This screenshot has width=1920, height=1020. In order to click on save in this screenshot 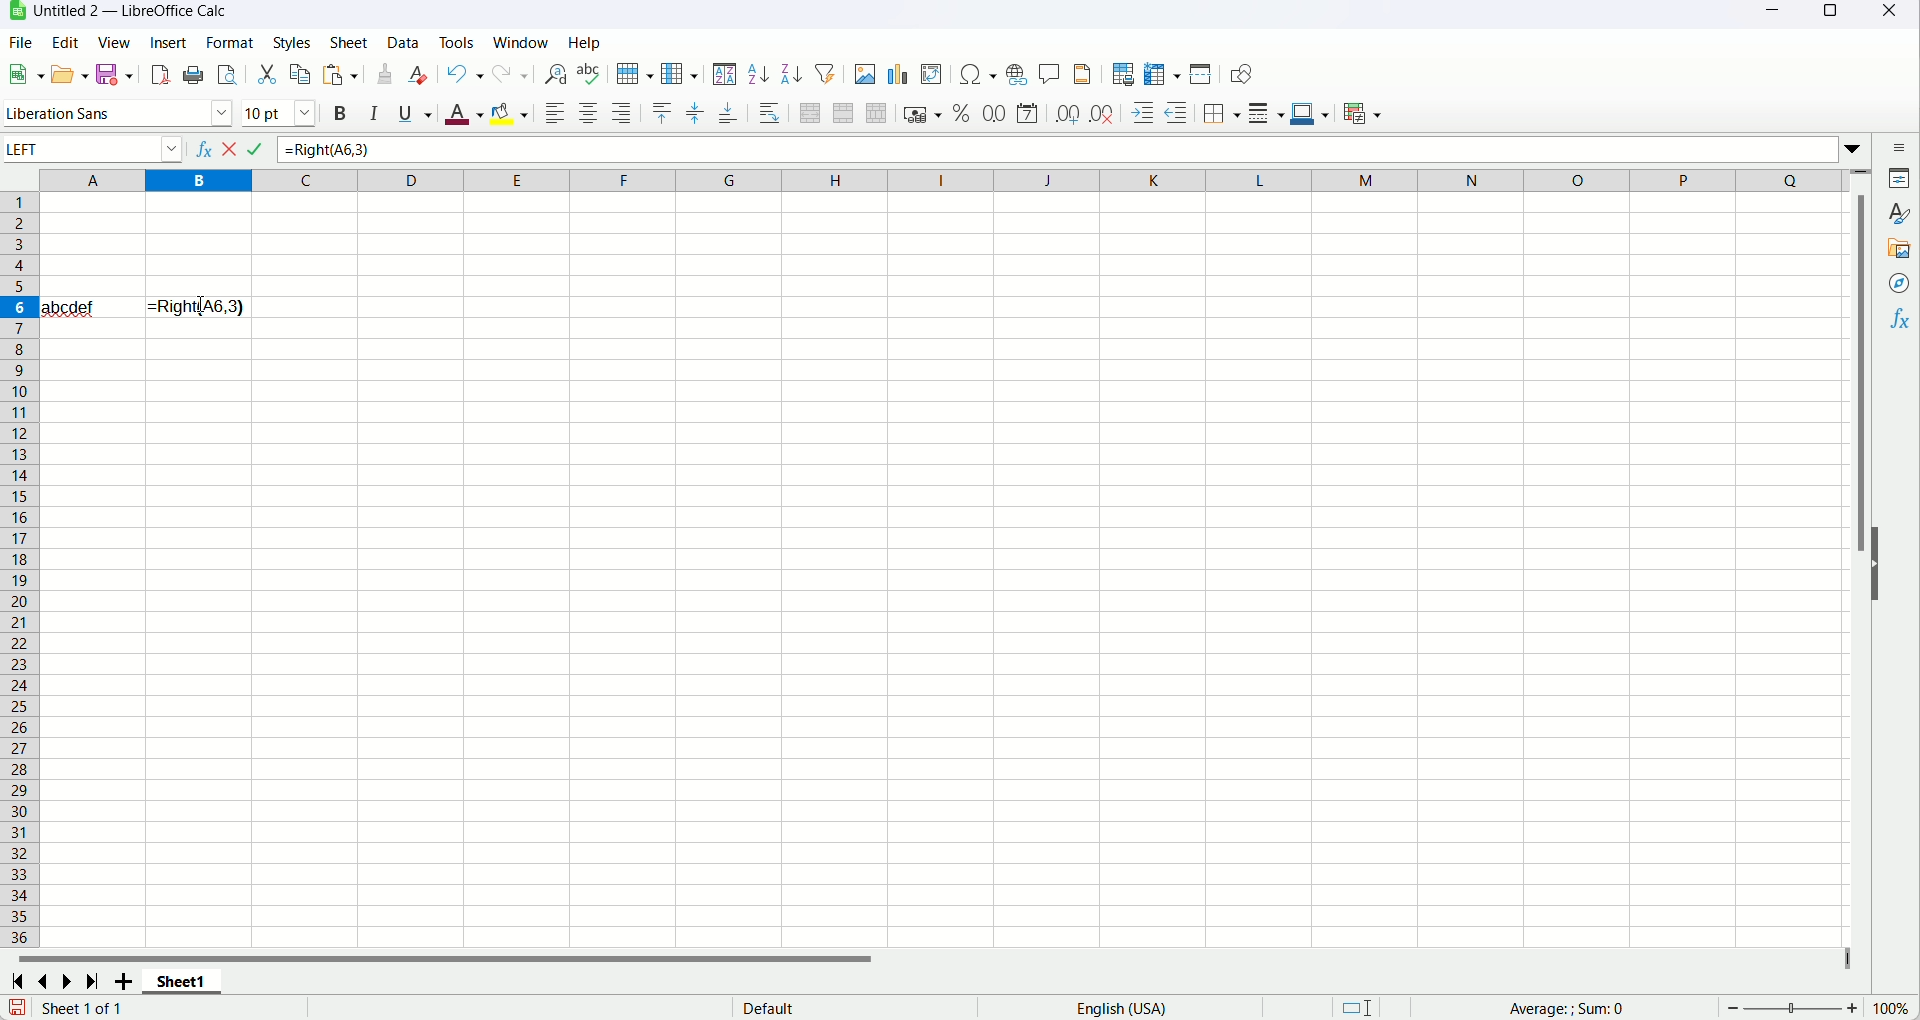, I will do `click(18, 1007)`.